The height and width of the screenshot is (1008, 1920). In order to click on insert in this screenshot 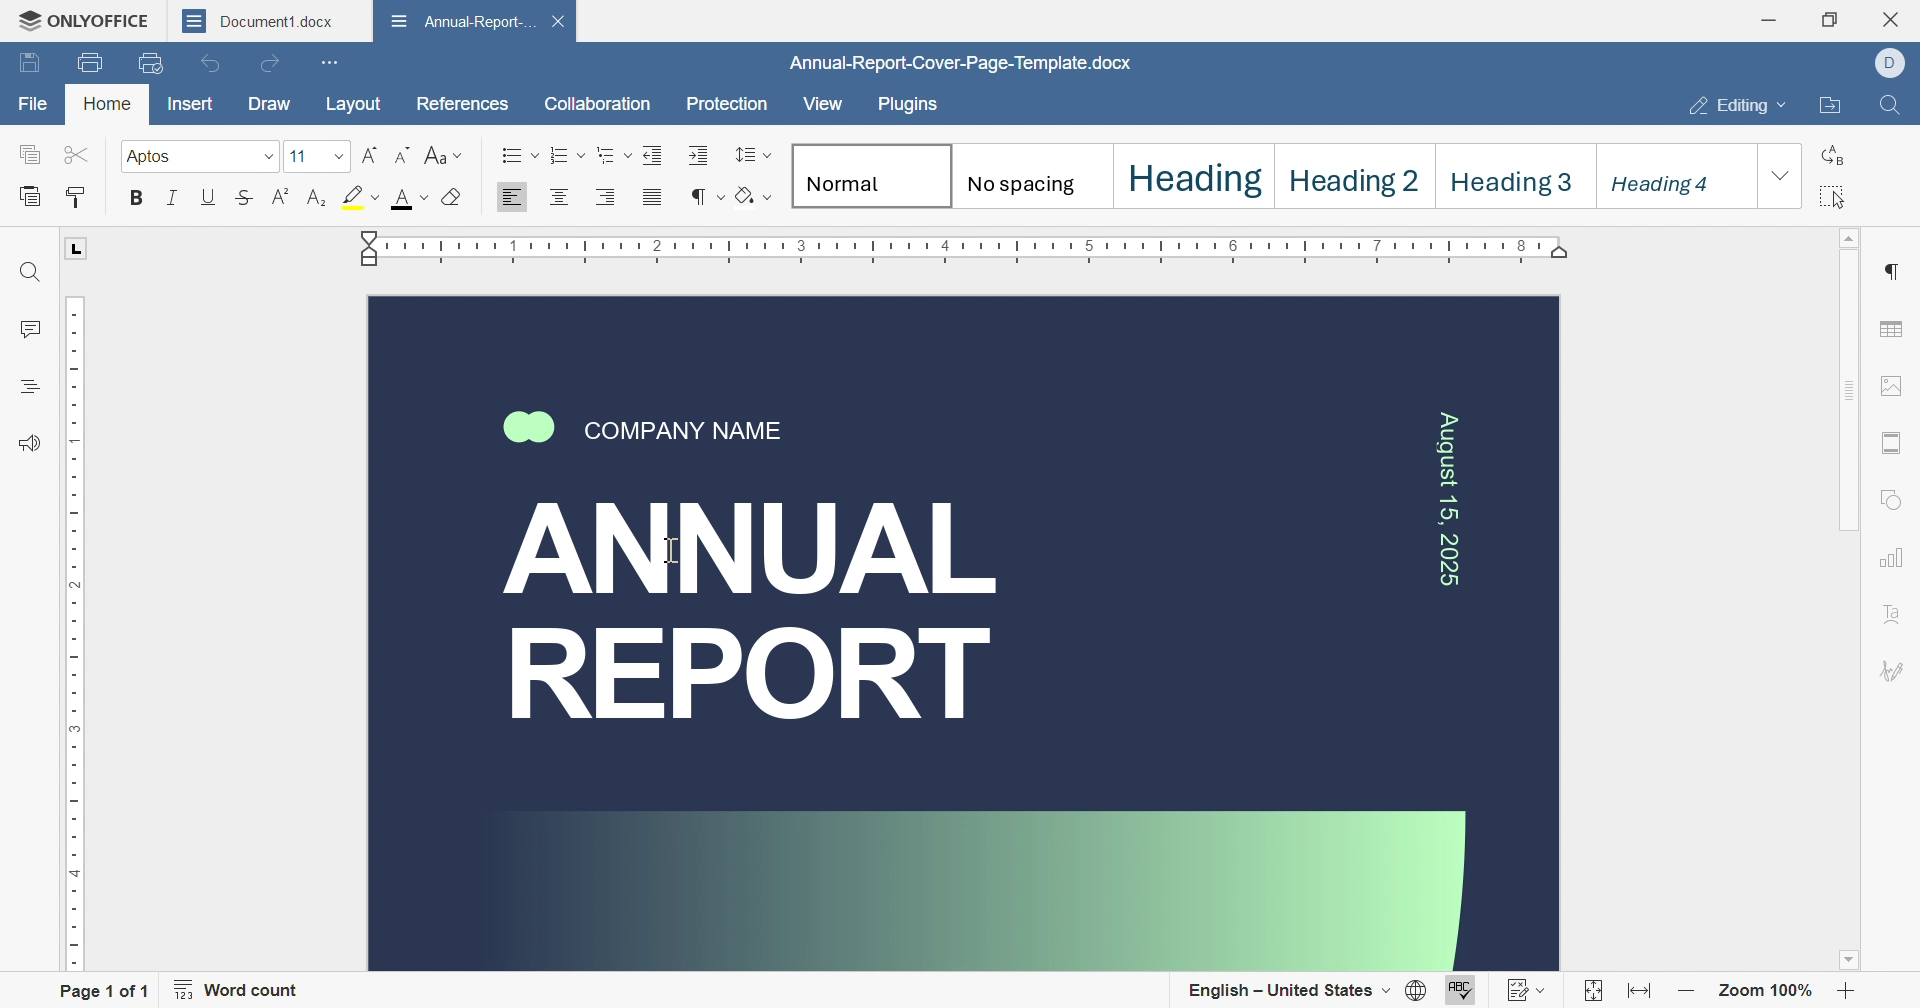, I will do `click(198, 106)`.